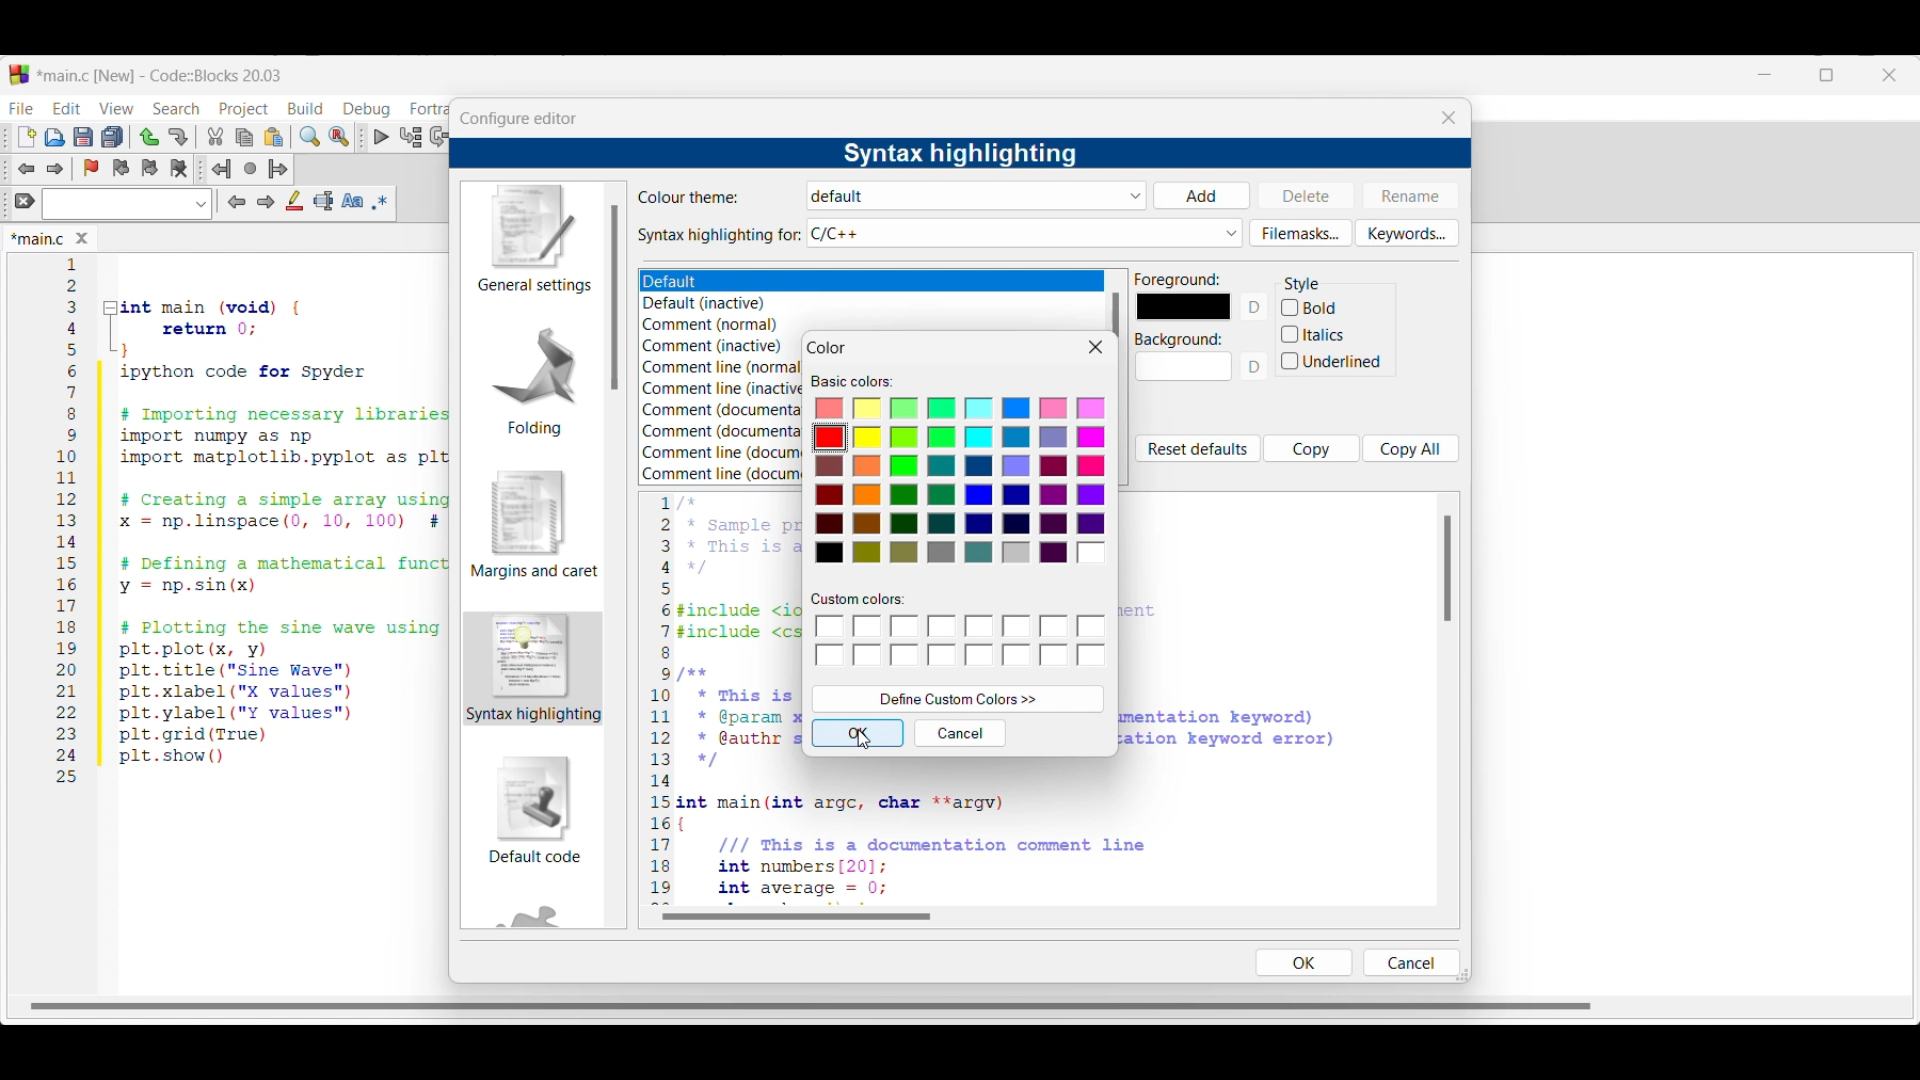  What do you see at coordinates (1303, 962) in the screenshot?
I see `OK` at bounding box center [1303, 962].